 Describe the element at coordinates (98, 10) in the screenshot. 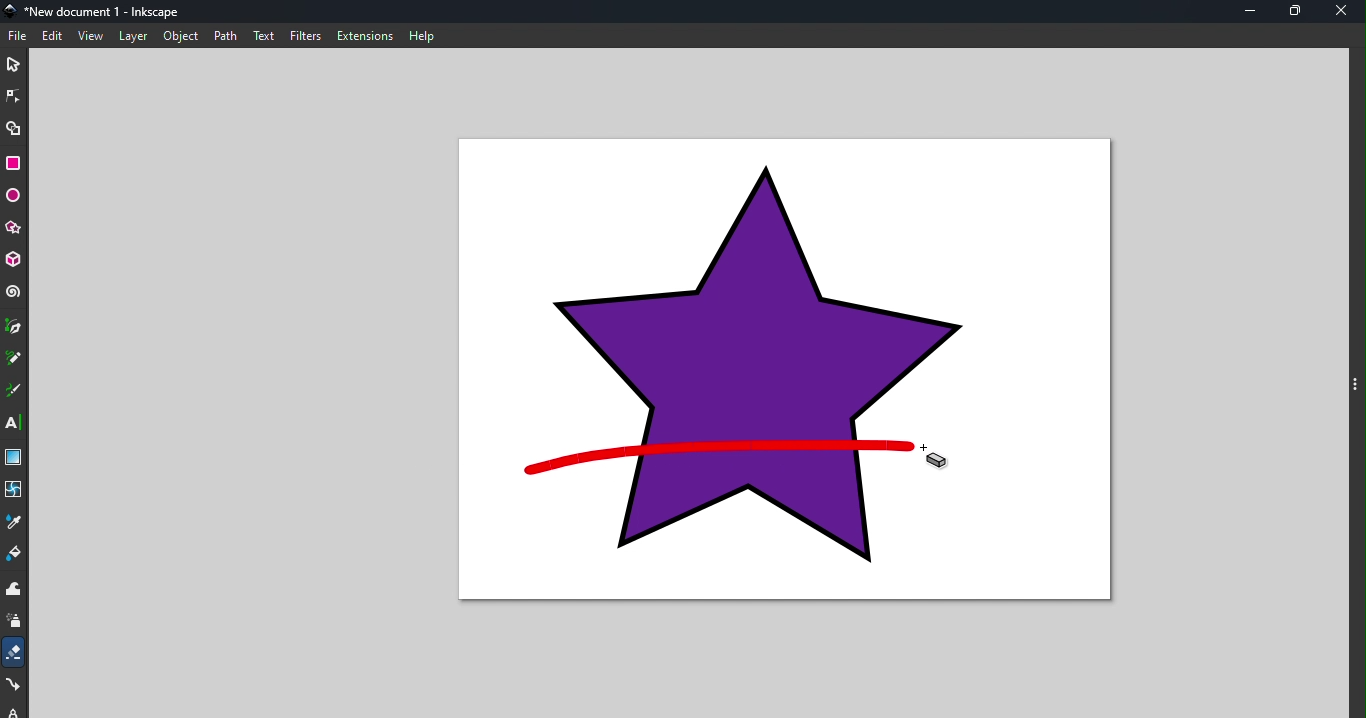

I see `file name` at that location.